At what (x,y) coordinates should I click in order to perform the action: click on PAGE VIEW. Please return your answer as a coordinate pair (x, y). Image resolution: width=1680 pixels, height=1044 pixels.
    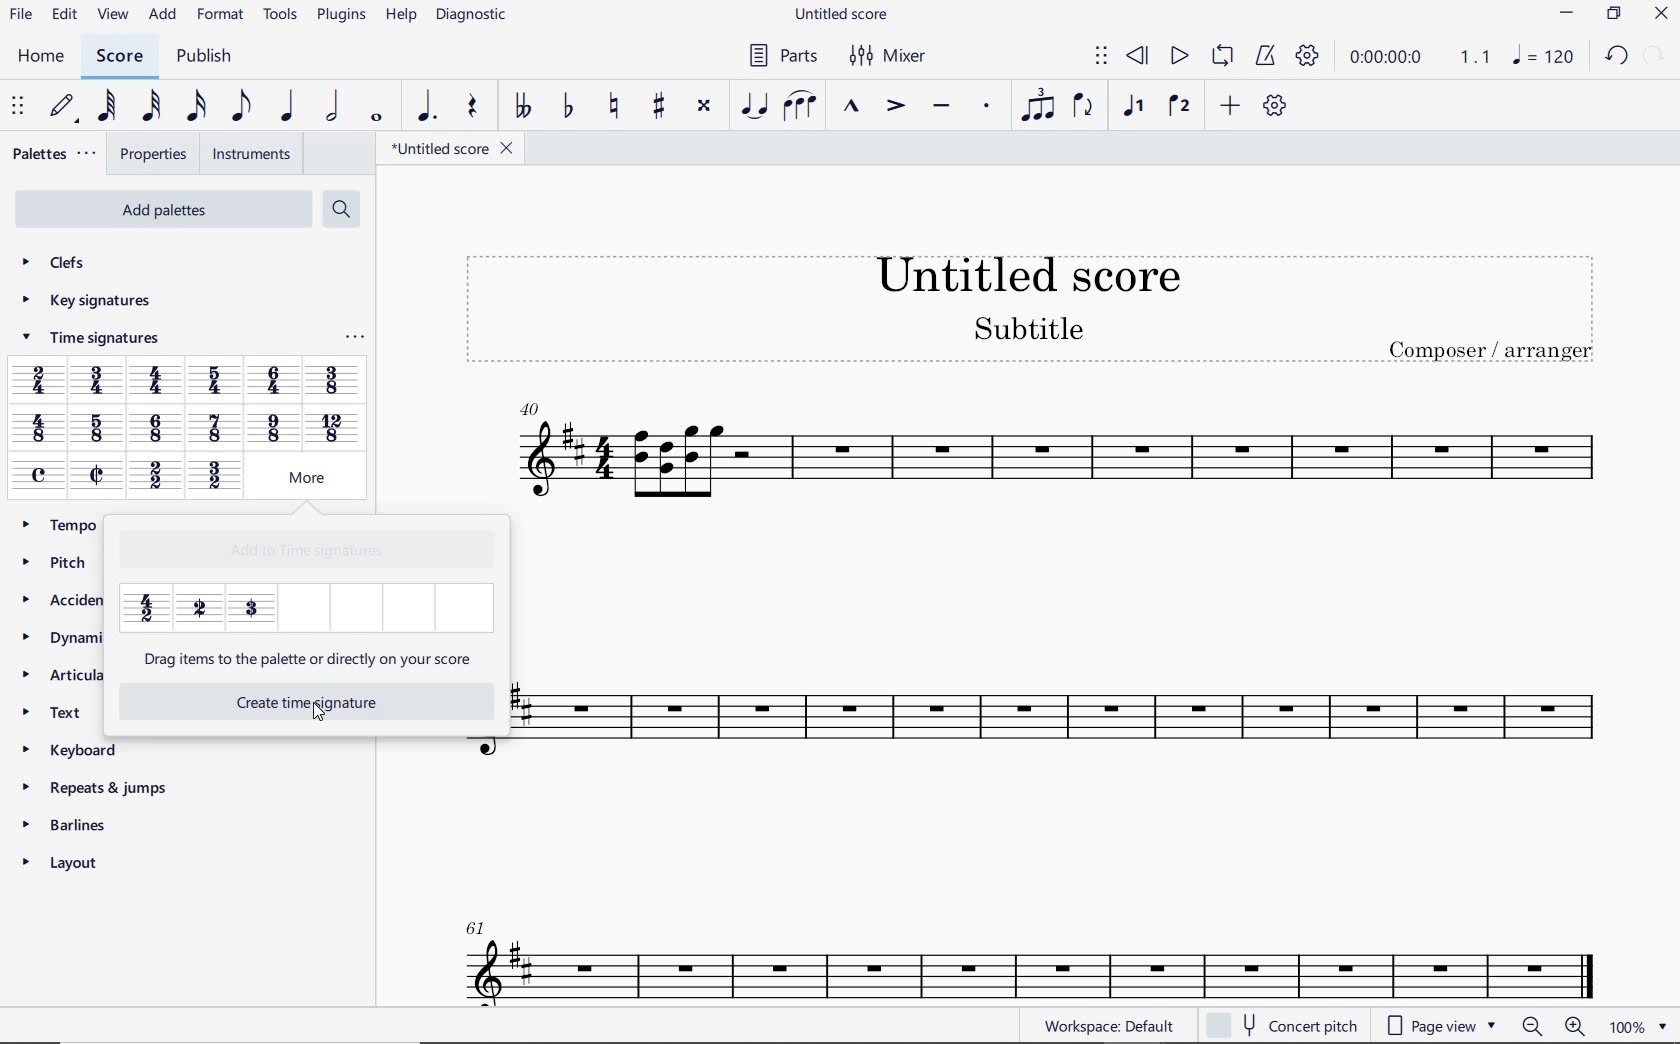
    Looking at the image, I should click on (1438, 1027).